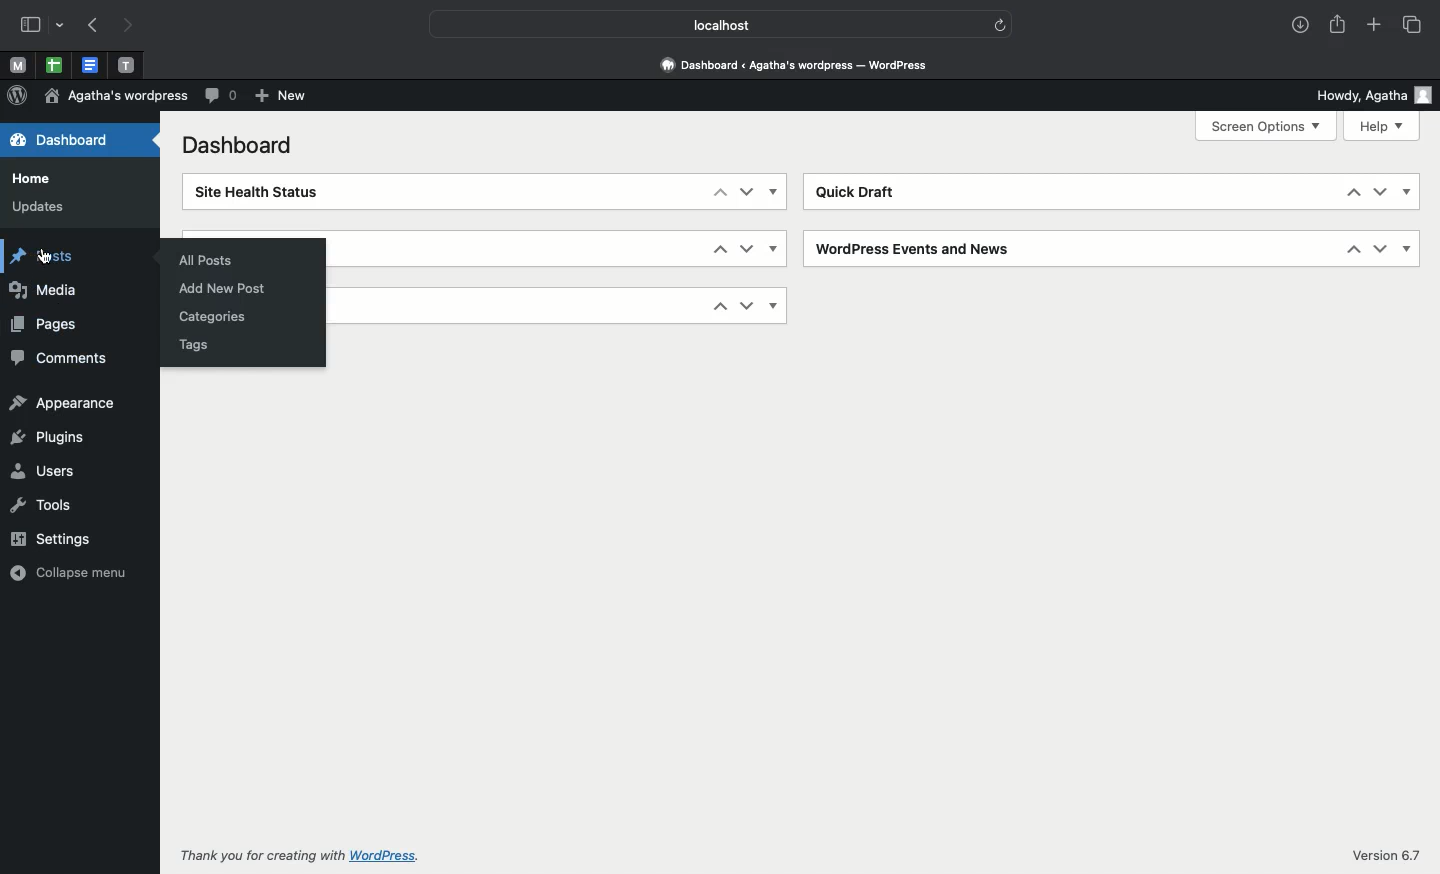  I want to click on Comments, so click(58, 358).